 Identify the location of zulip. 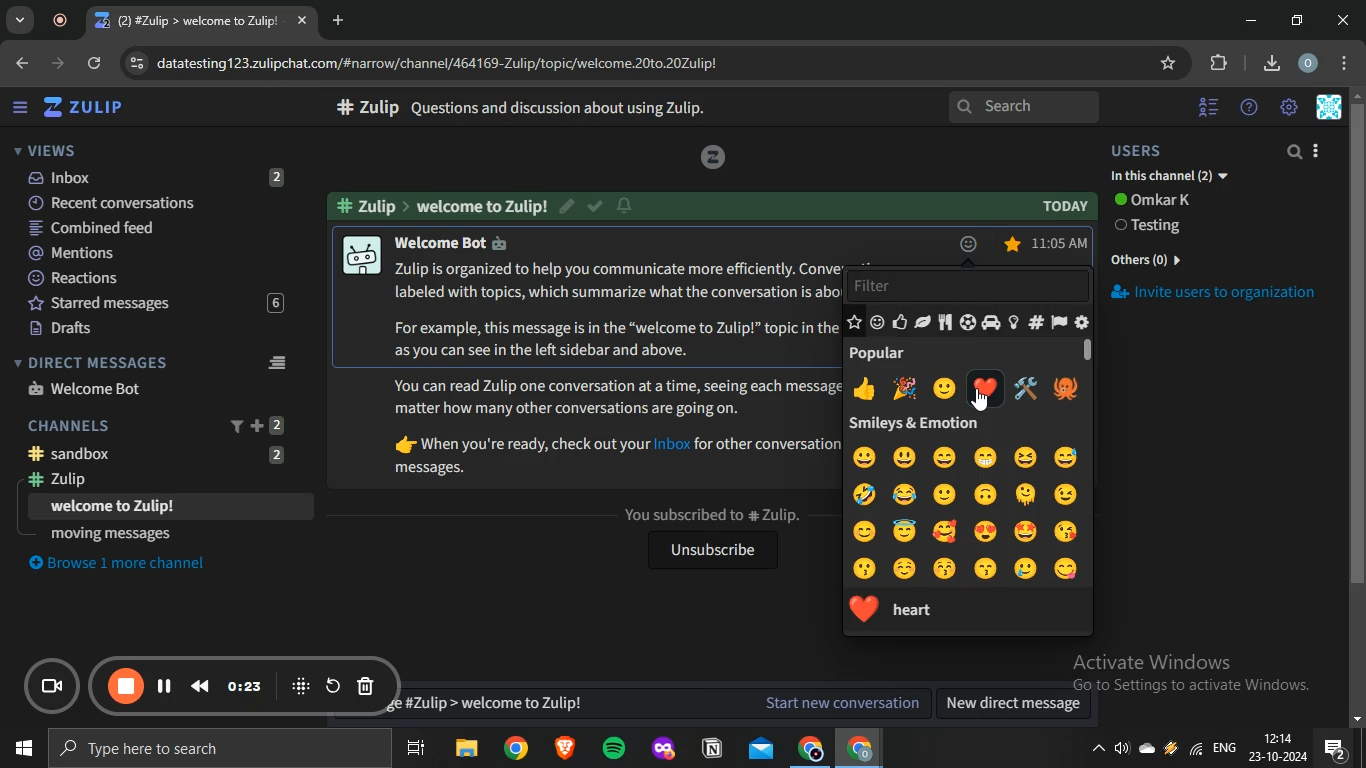
(88, 108).